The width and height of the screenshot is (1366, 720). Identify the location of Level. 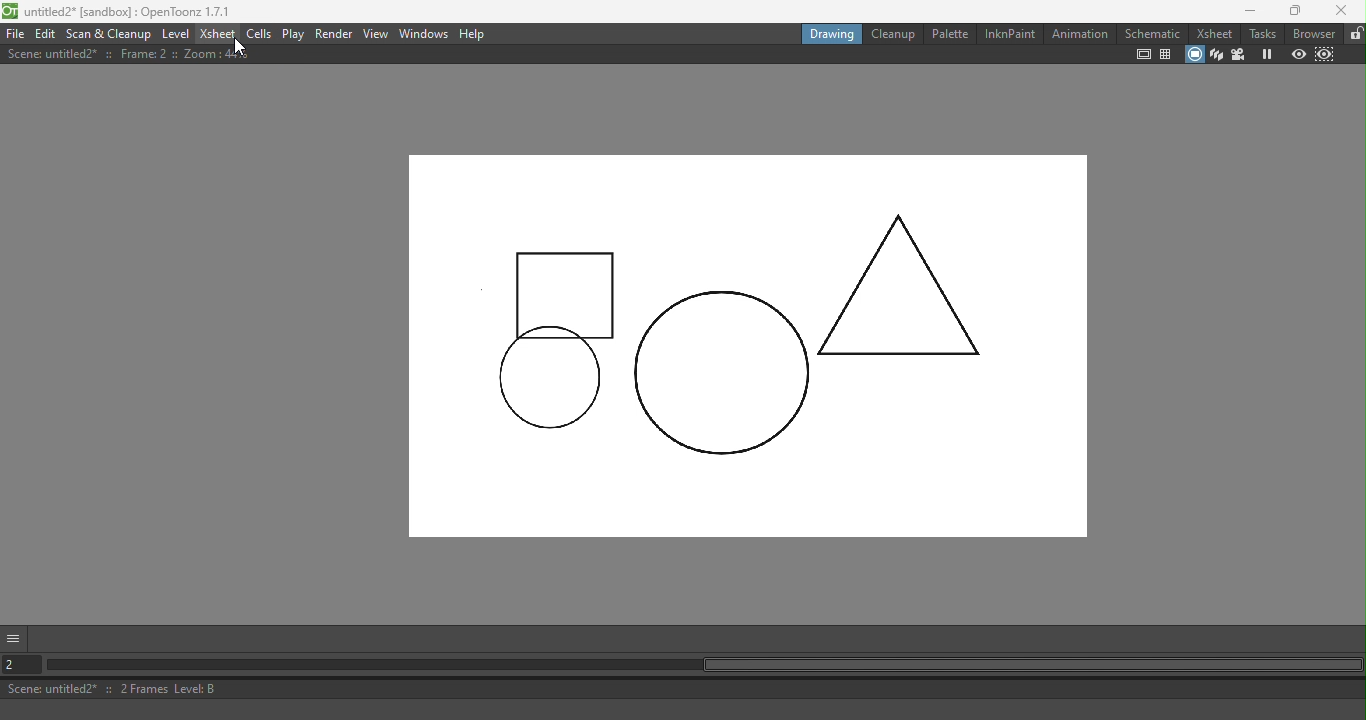
(177, 32).